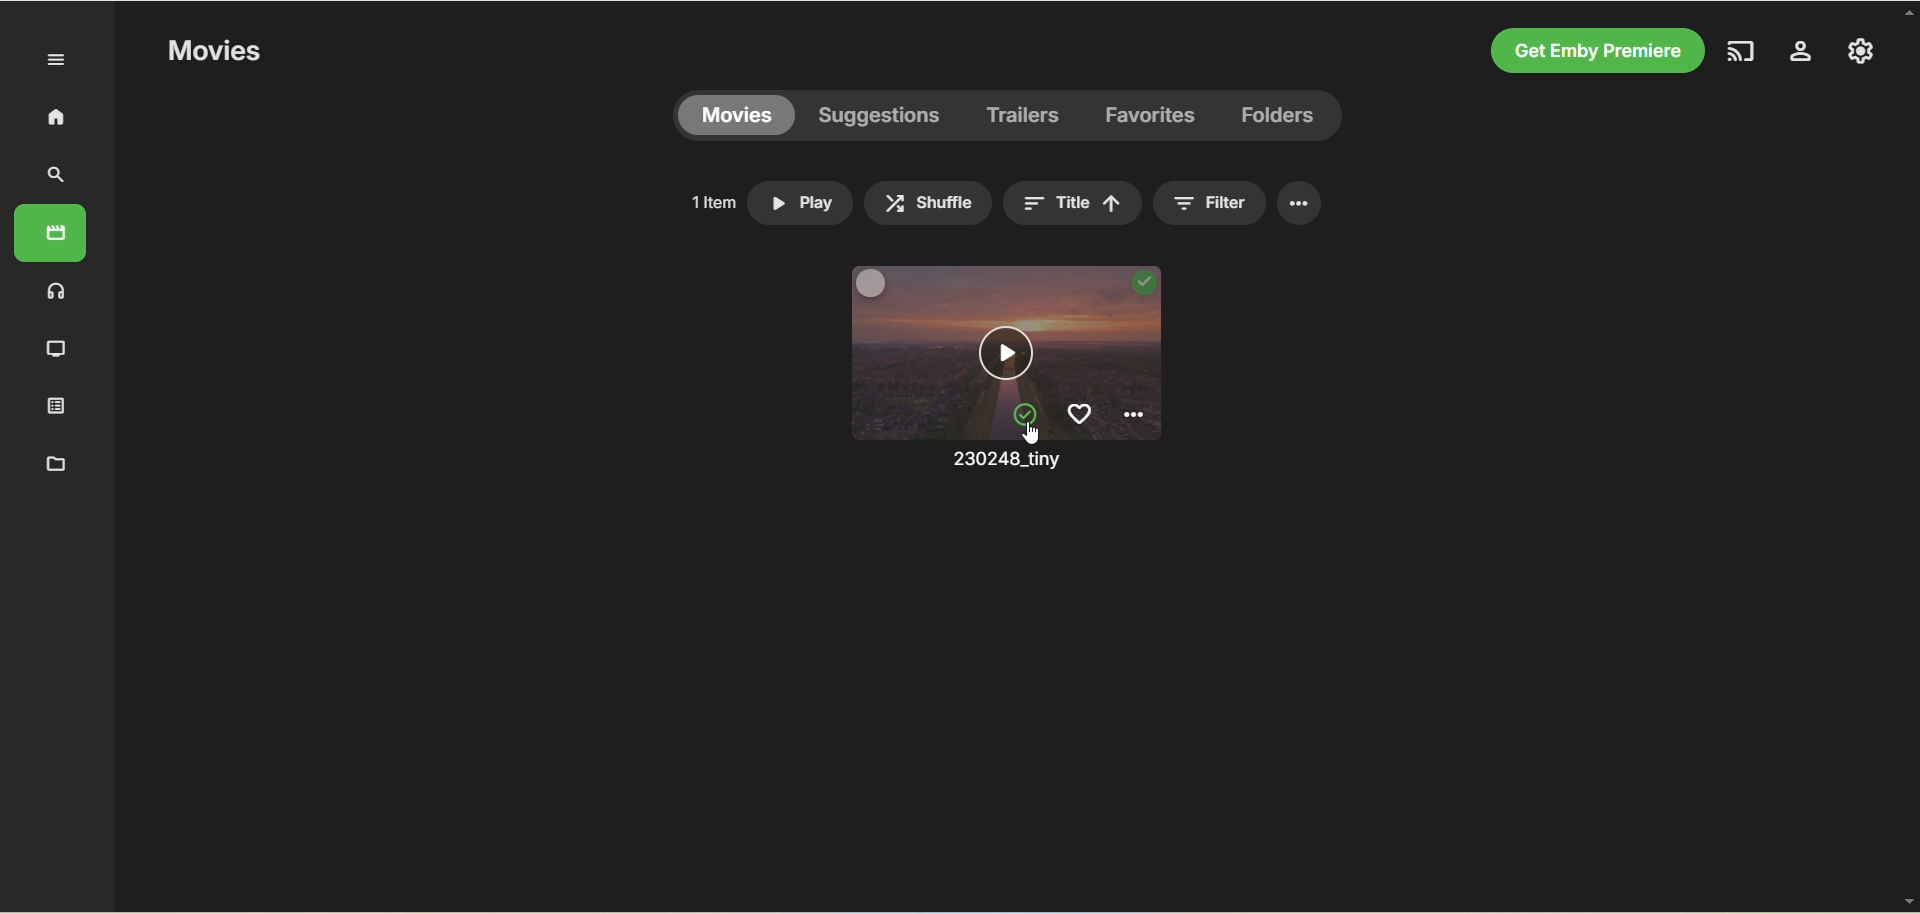 The image size is (1920, 914). Describe the element at coordinates (1594, 50) in the screenshot. I see `get emby premiere` at that location.